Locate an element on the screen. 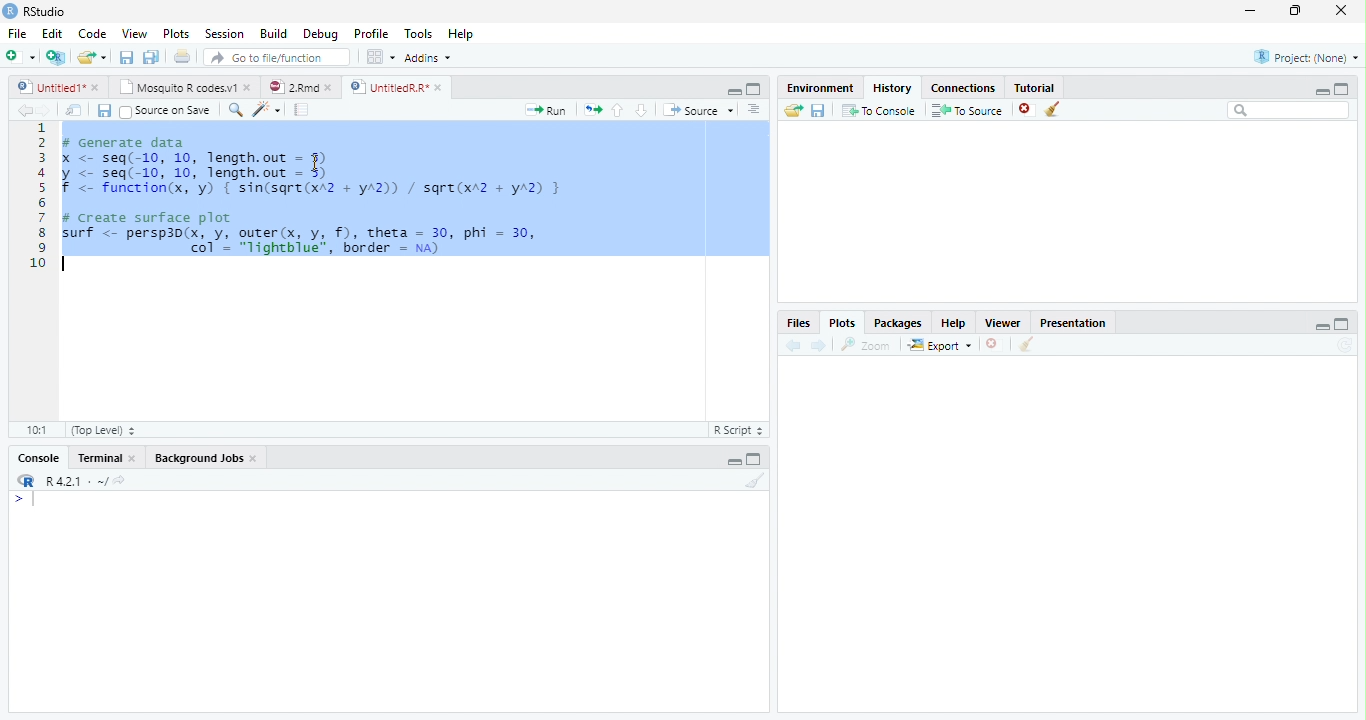 The height and width of the screenshot is (720, 1366). 1:1 is located at coordinates (37, 430).